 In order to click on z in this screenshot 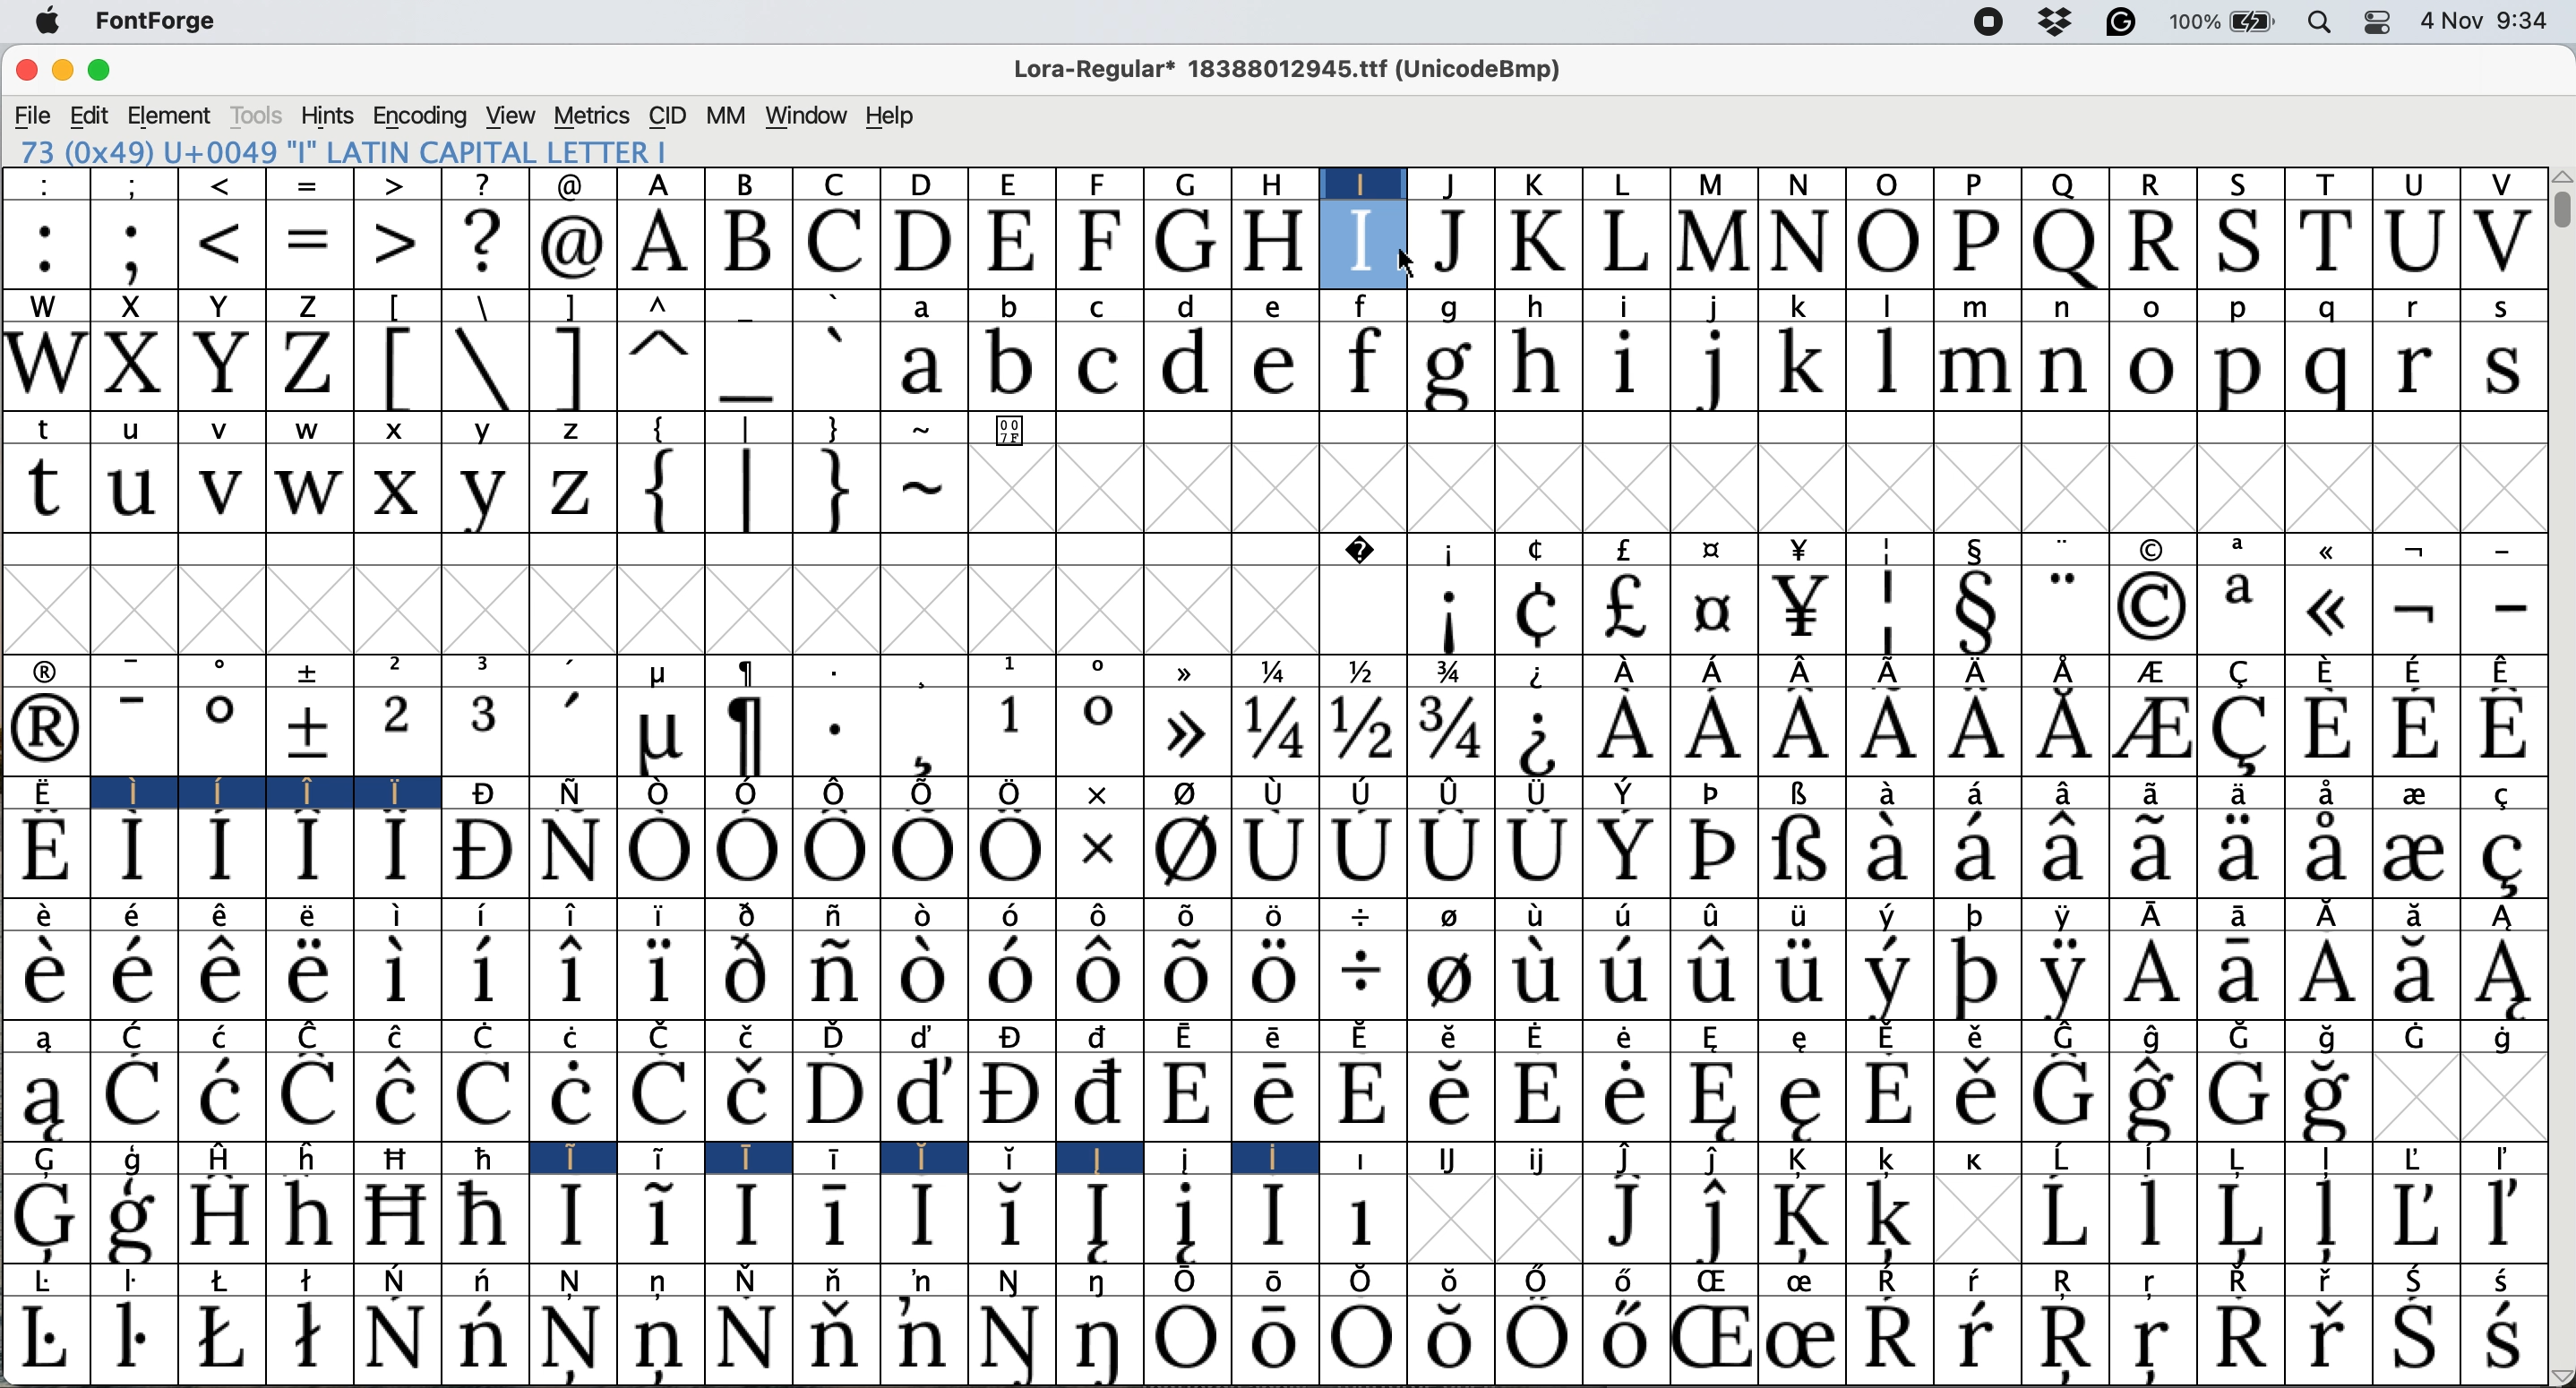, I will do `click(569, 493)`.